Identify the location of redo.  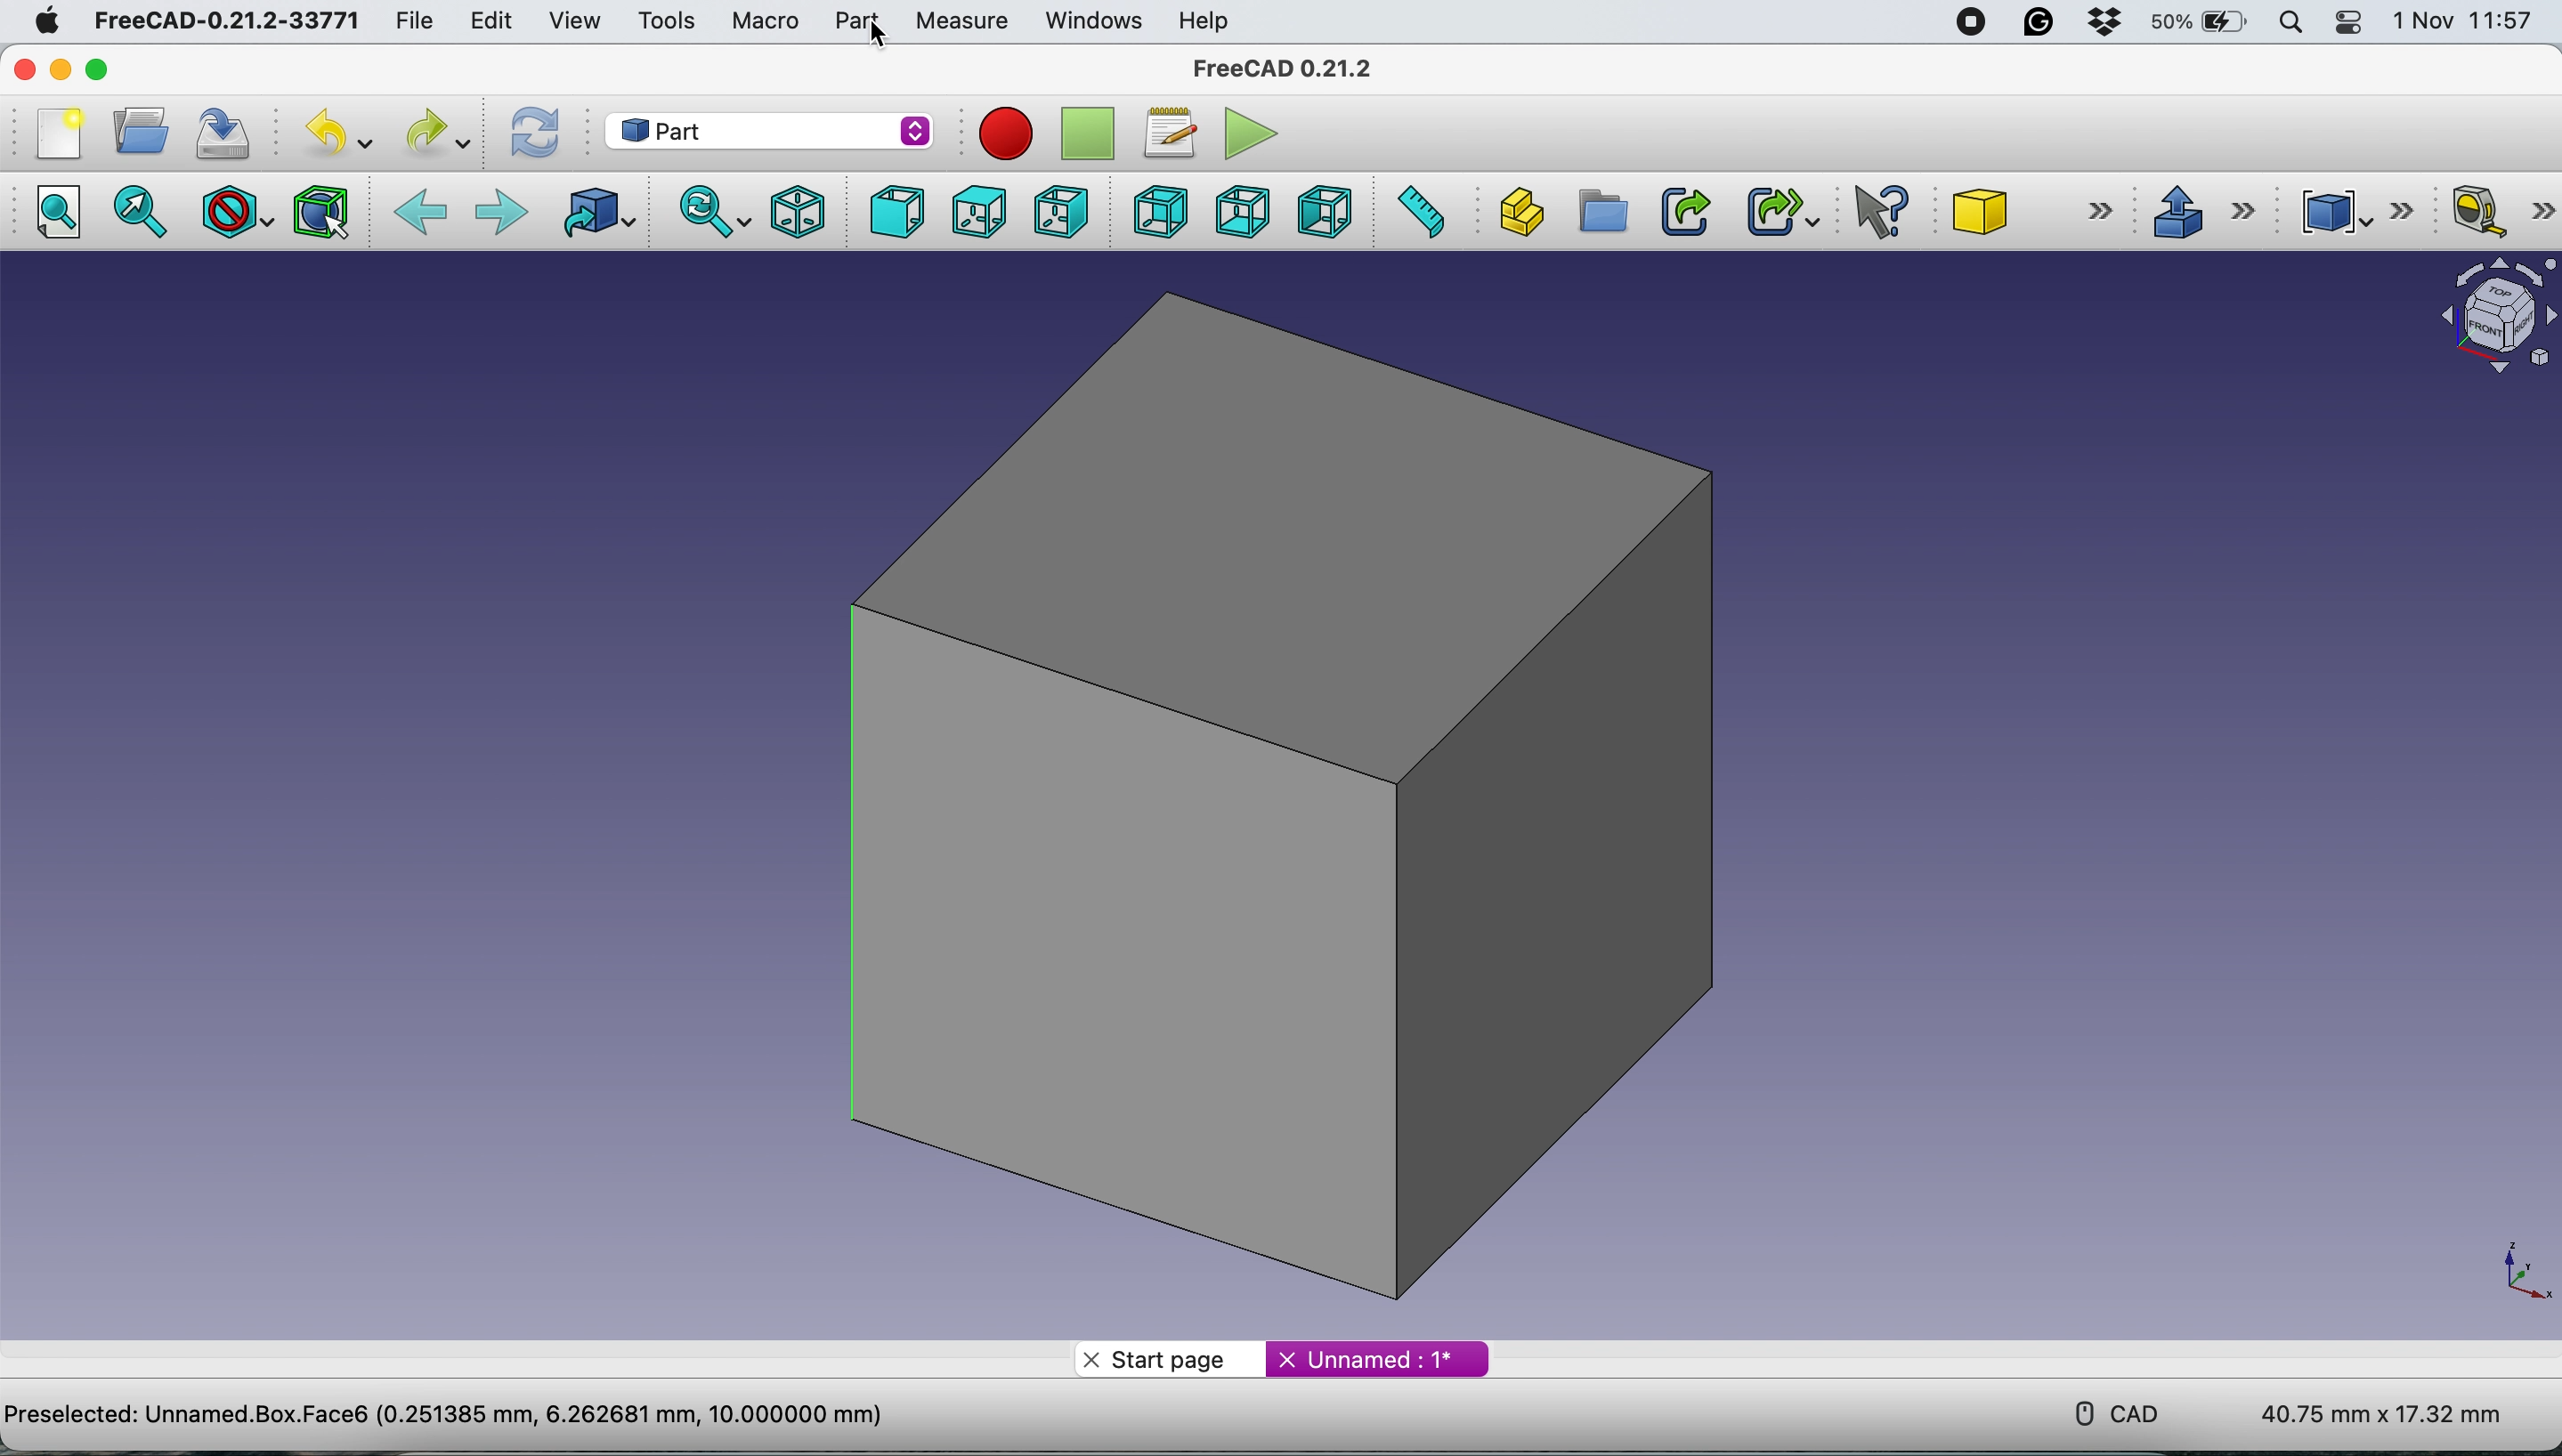
(438, 132).